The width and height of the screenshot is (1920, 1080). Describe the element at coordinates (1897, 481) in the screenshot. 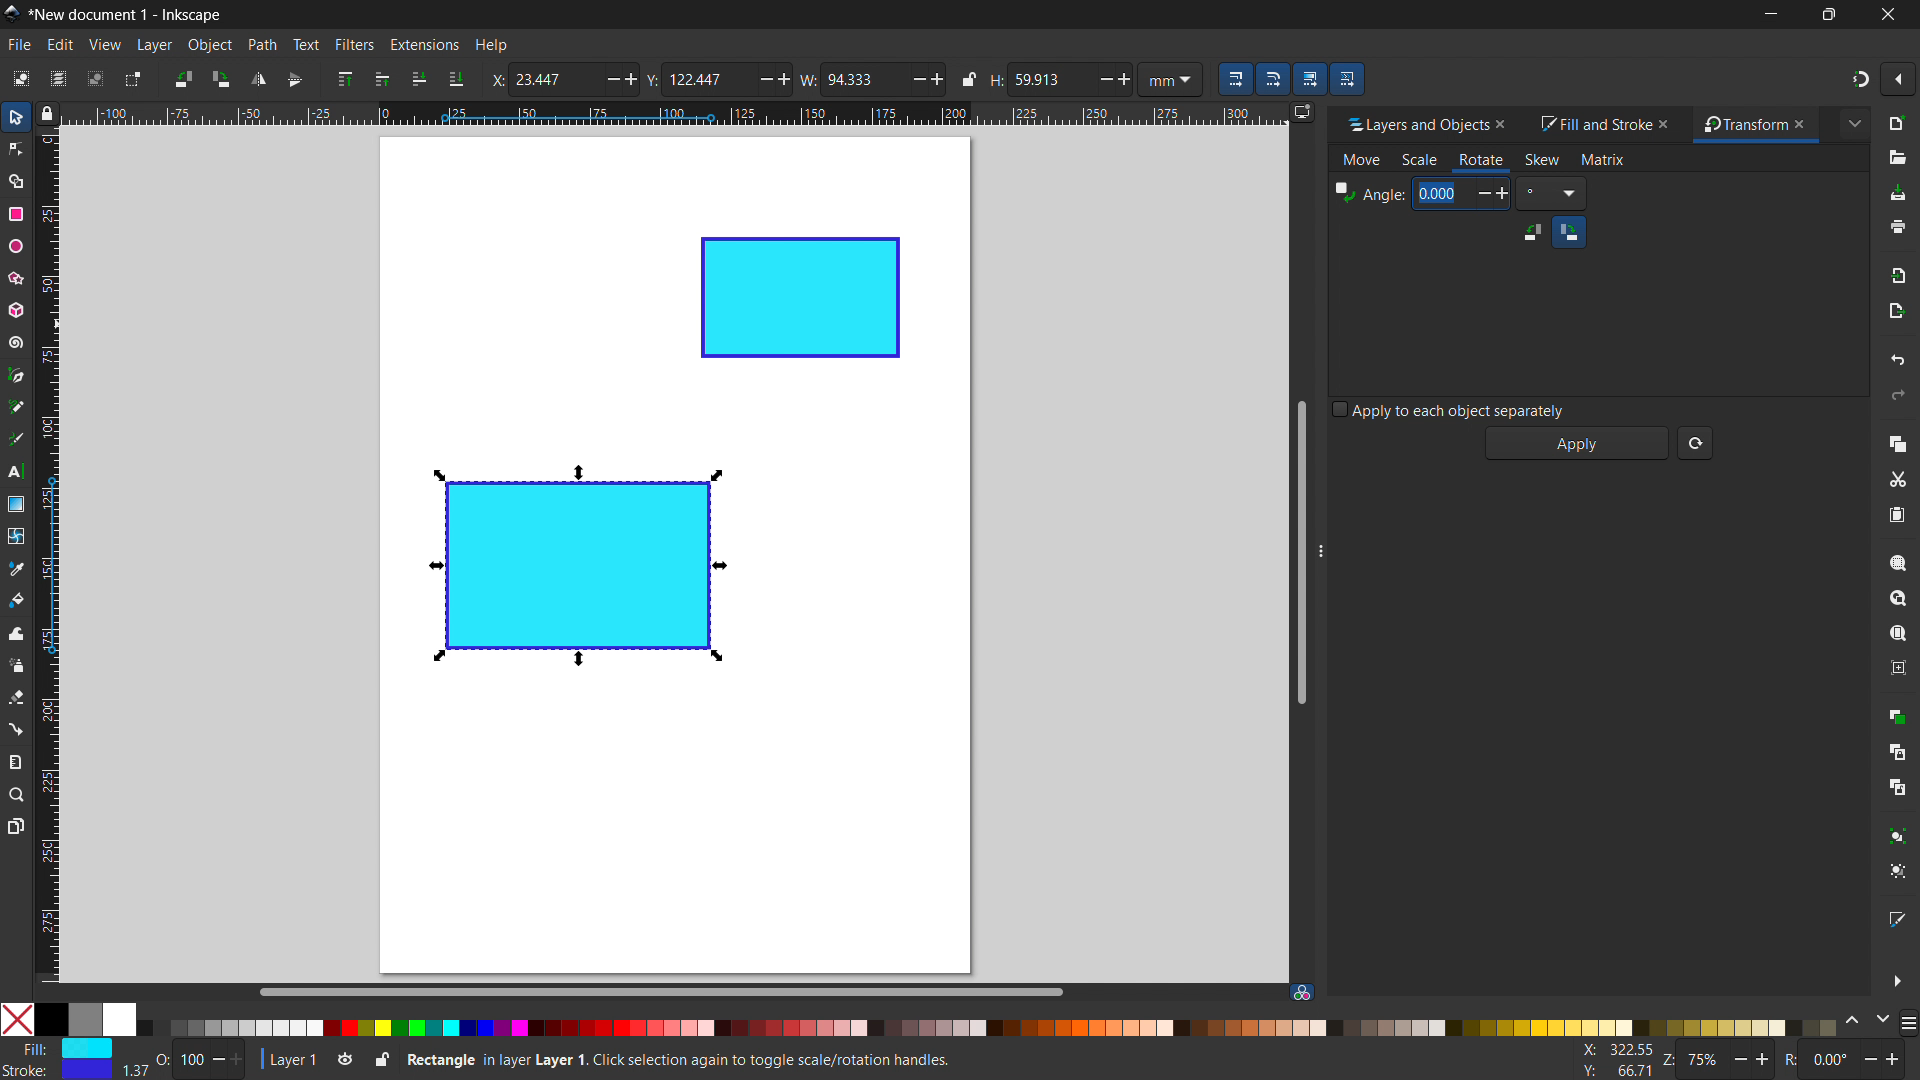

I see `cut` at that location.